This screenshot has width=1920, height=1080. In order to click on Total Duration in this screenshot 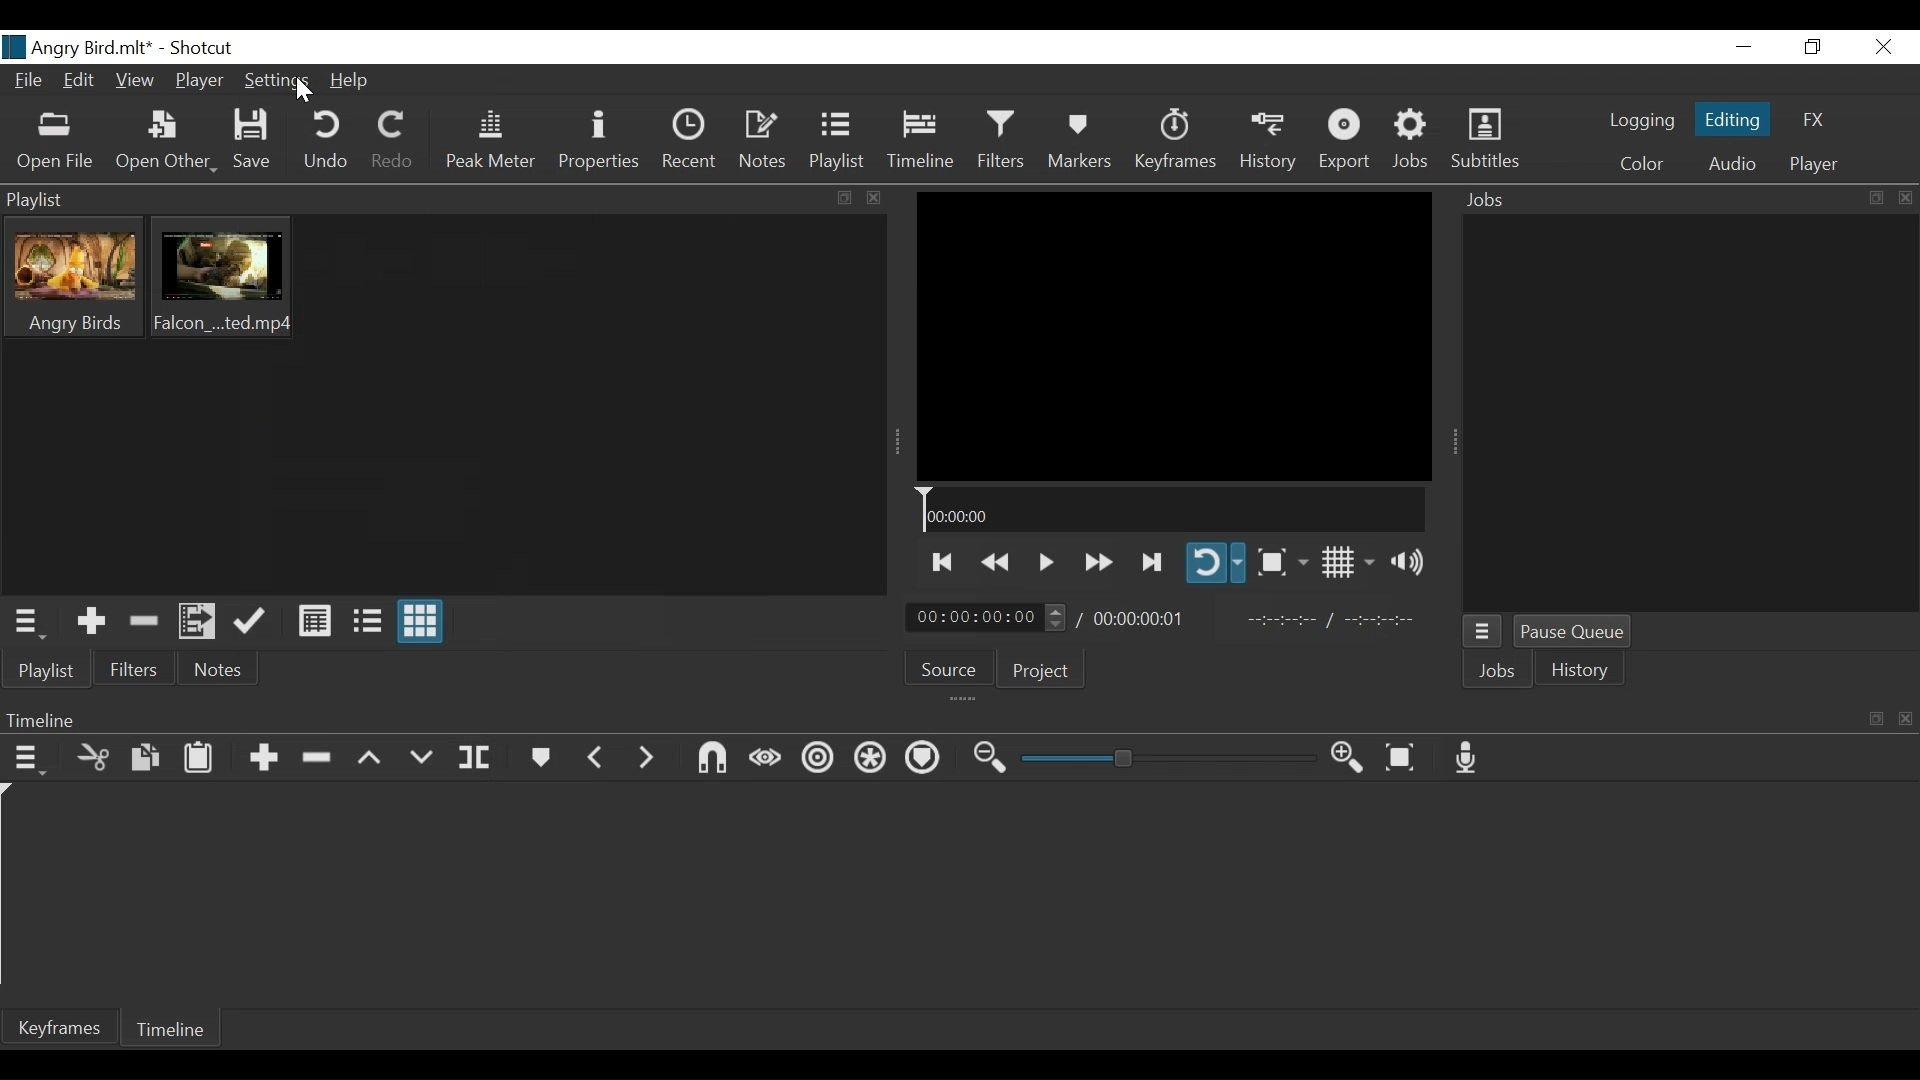, I will do `click(1138, 617)`.